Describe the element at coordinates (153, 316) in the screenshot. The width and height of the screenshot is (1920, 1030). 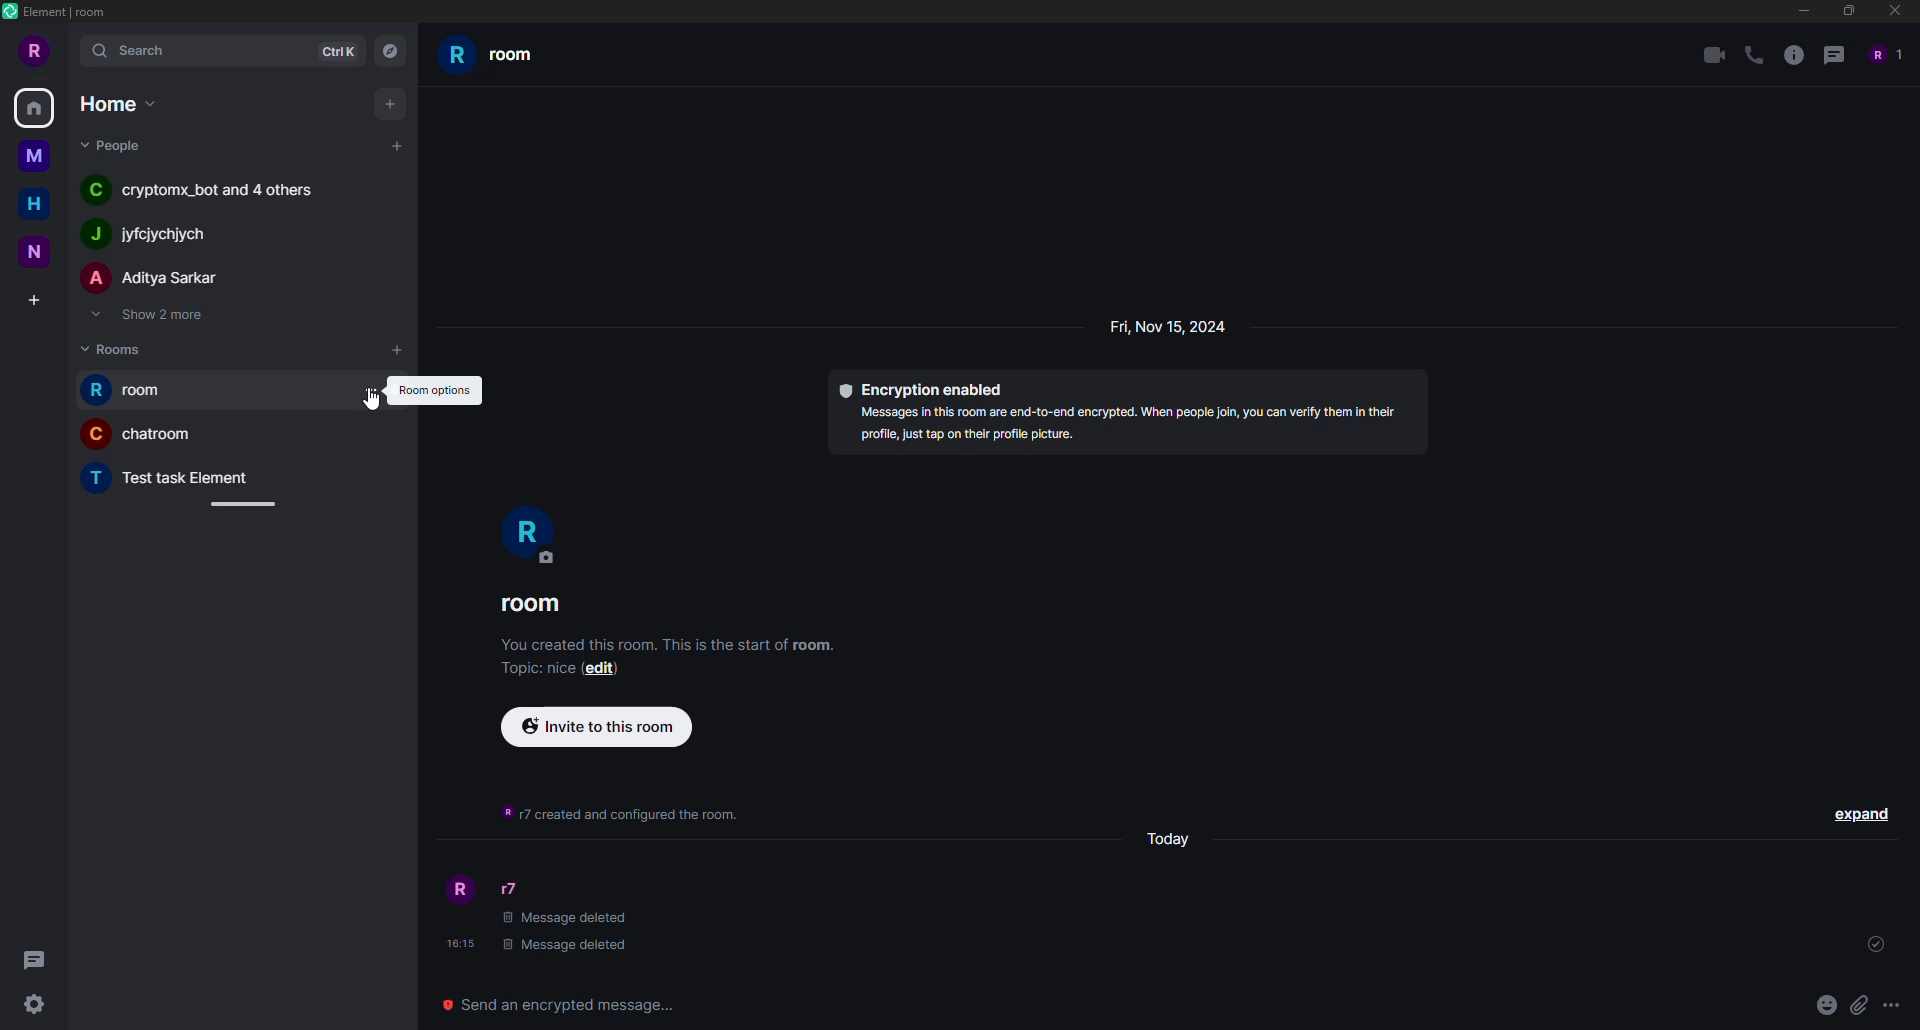
I see `show 2 more` at that location.